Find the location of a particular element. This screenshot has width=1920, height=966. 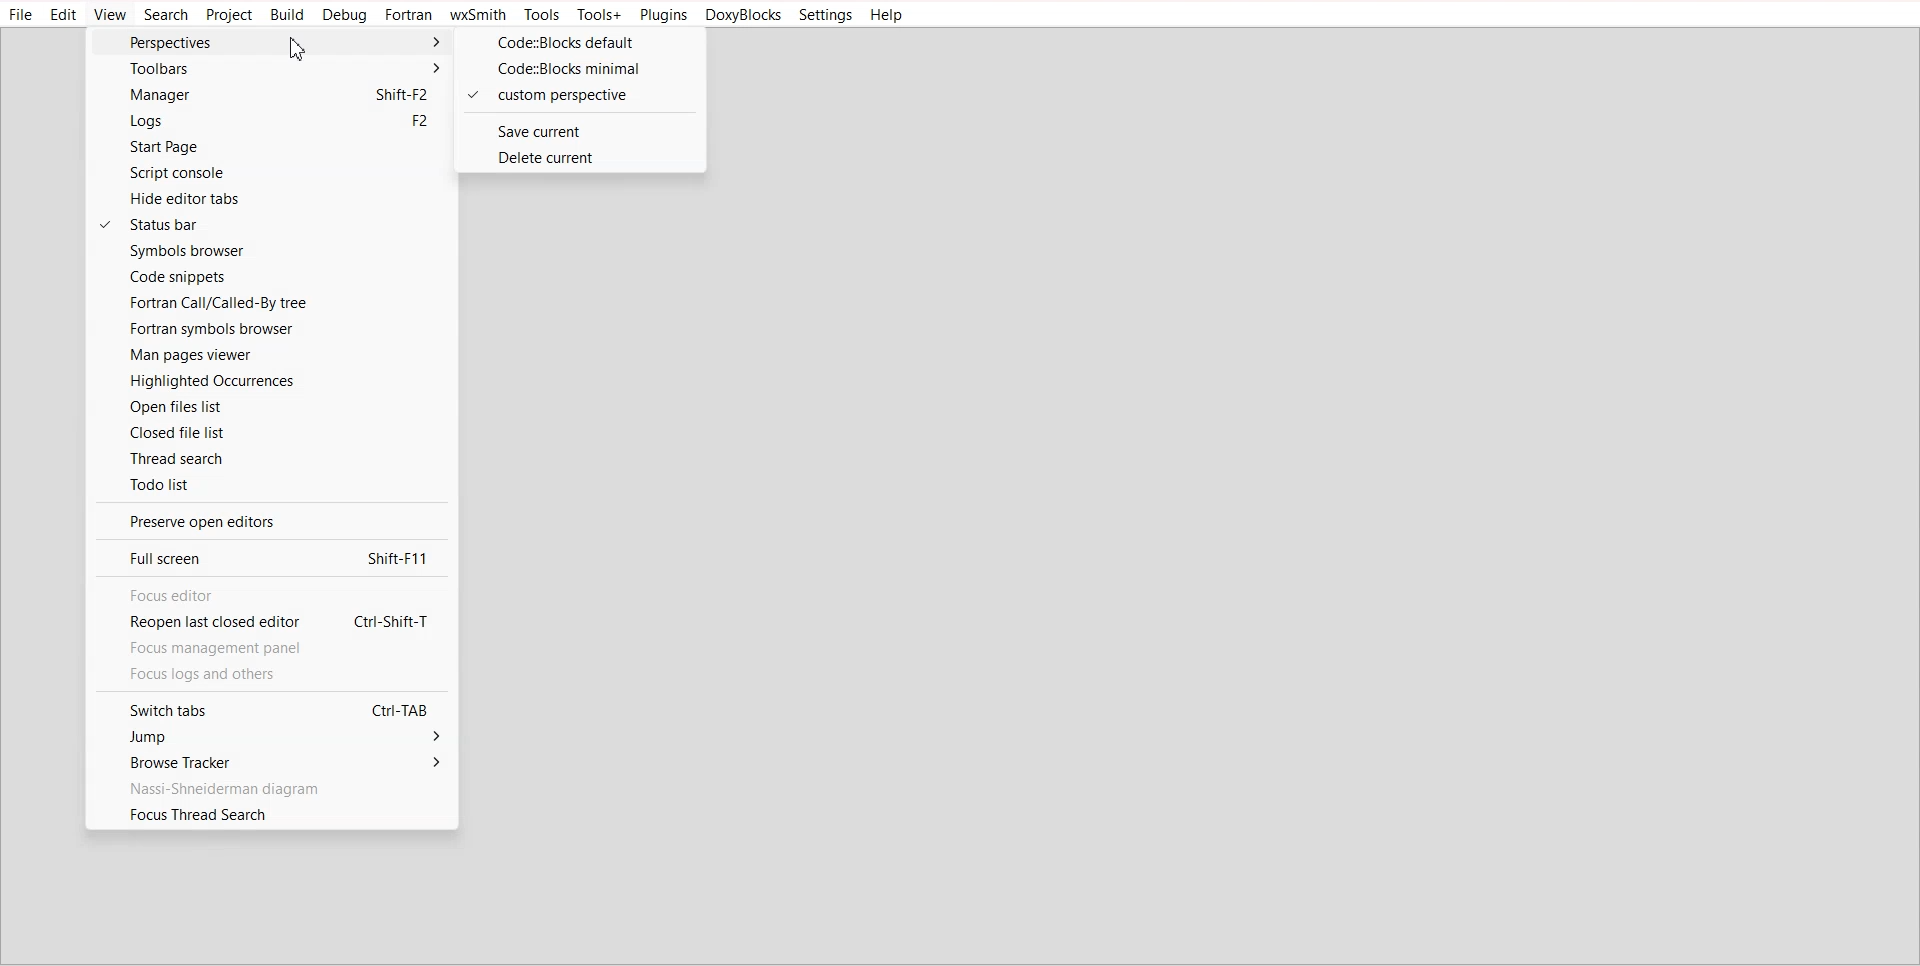

Start Page is located at coordinates (267, 148).